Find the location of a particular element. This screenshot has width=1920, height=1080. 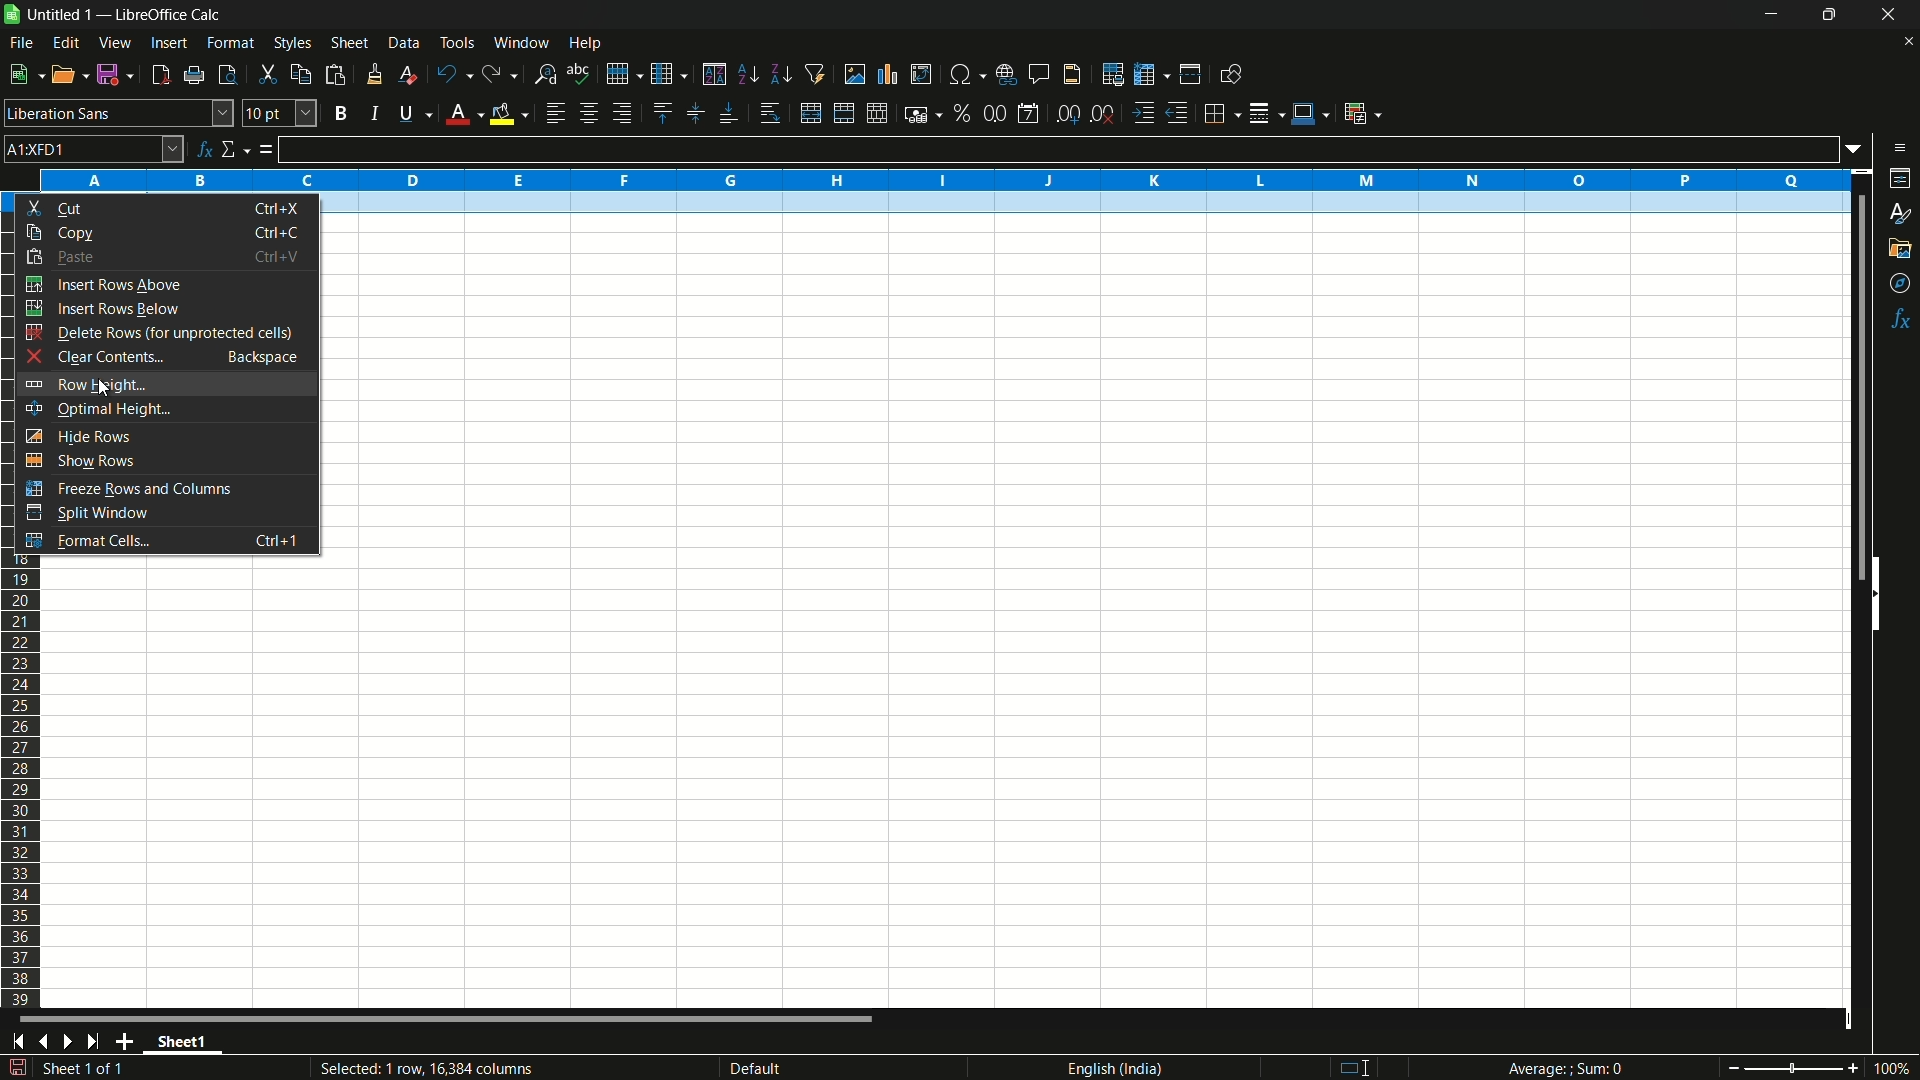

format cells is located at coordinates (167, 544).